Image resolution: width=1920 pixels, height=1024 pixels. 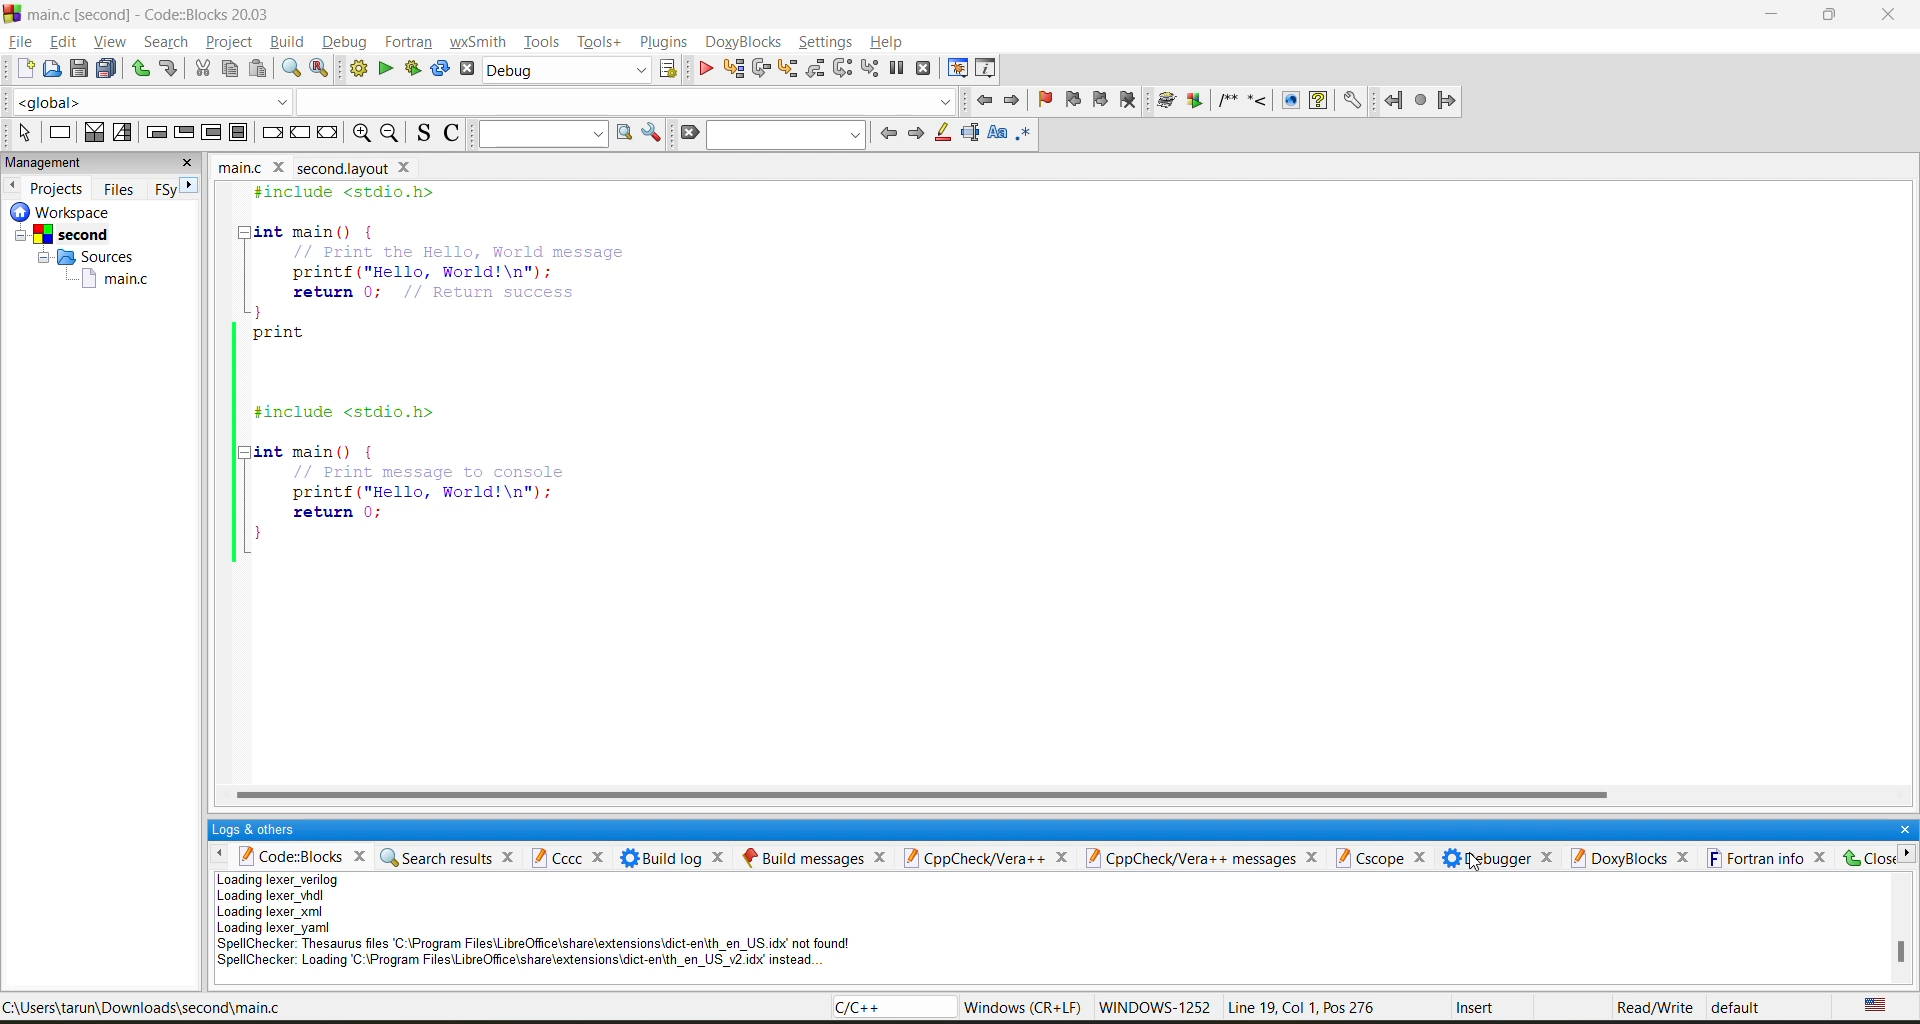 I want to click on files, so click(x=118, y=190).